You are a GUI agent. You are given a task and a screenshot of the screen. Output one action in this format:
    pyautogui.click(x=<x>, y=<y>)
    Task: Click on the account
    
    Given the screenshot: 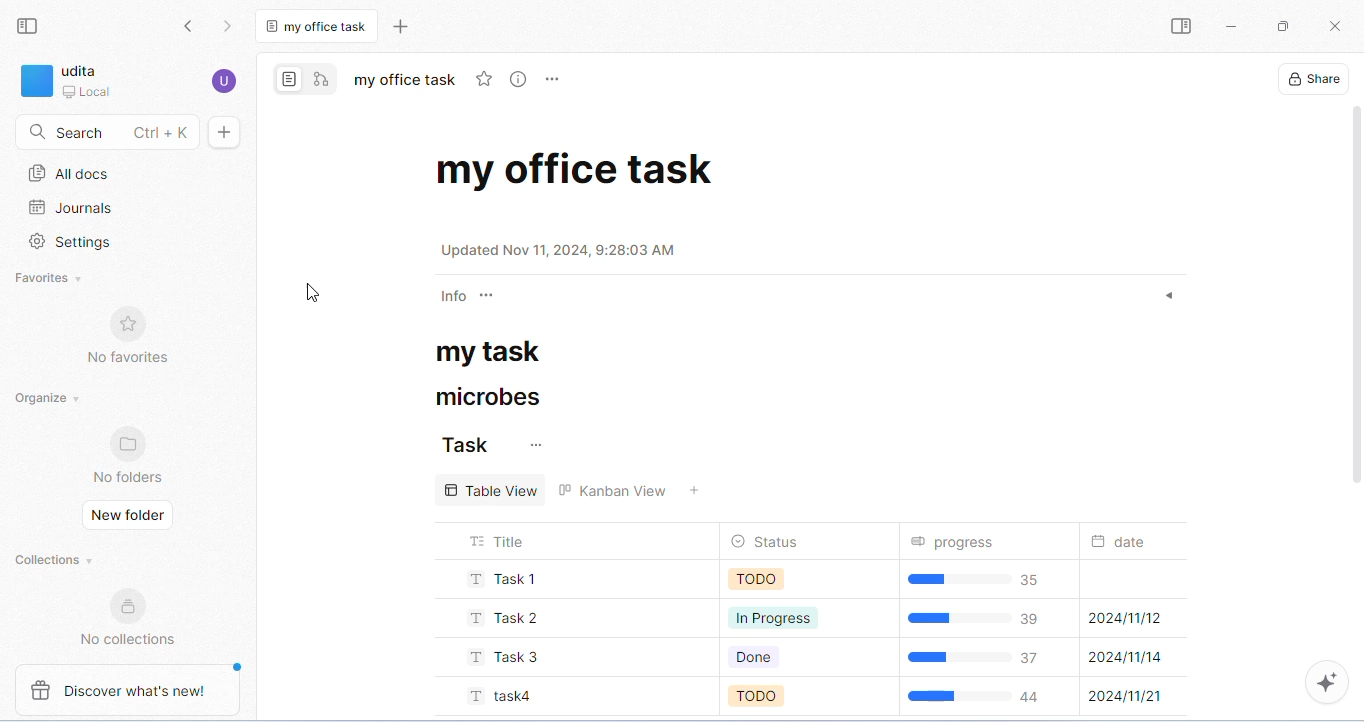 What is the action you would take?
    pyautogui.click(x=223, y=79)
    